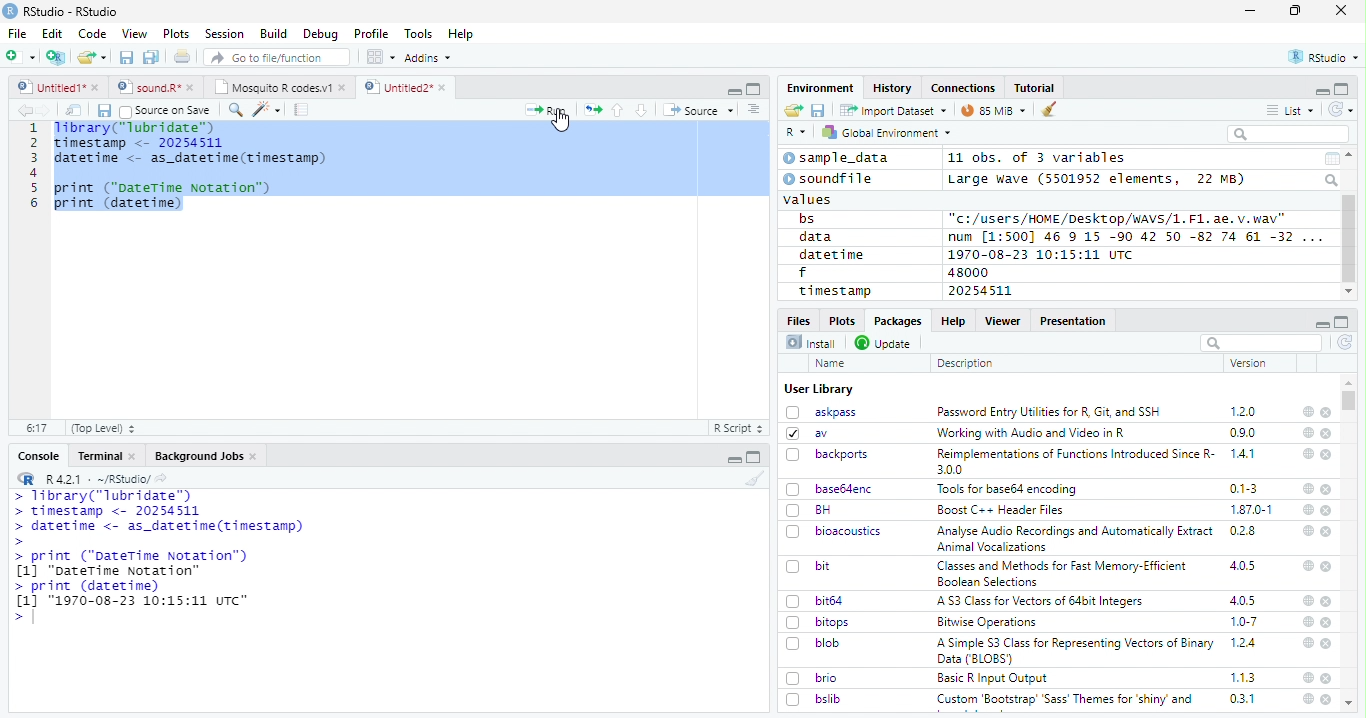 The width and height of the screenshot is (1366, 718). Describe the element at coordinates (1049, 412) in the screenshot. I see `Password Entry Utilities for R, Git, and SSH` at that location.